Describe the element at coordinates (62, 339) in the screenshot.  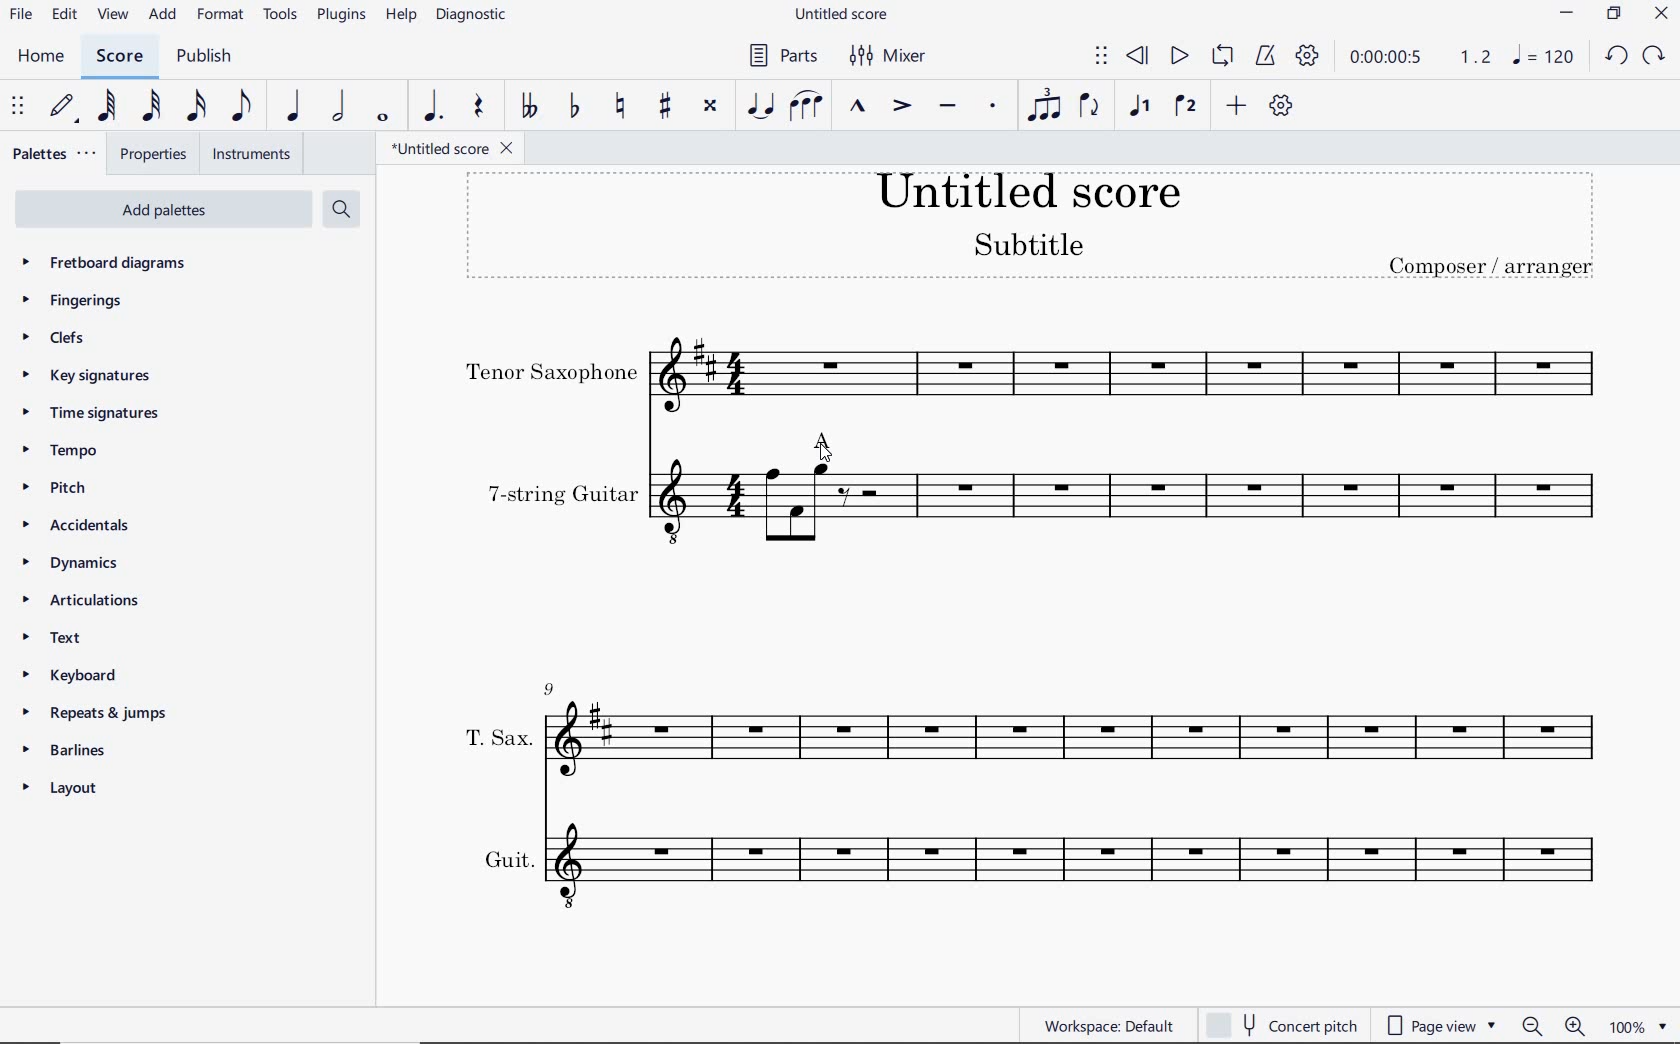
I see `CLEFS` at that location.